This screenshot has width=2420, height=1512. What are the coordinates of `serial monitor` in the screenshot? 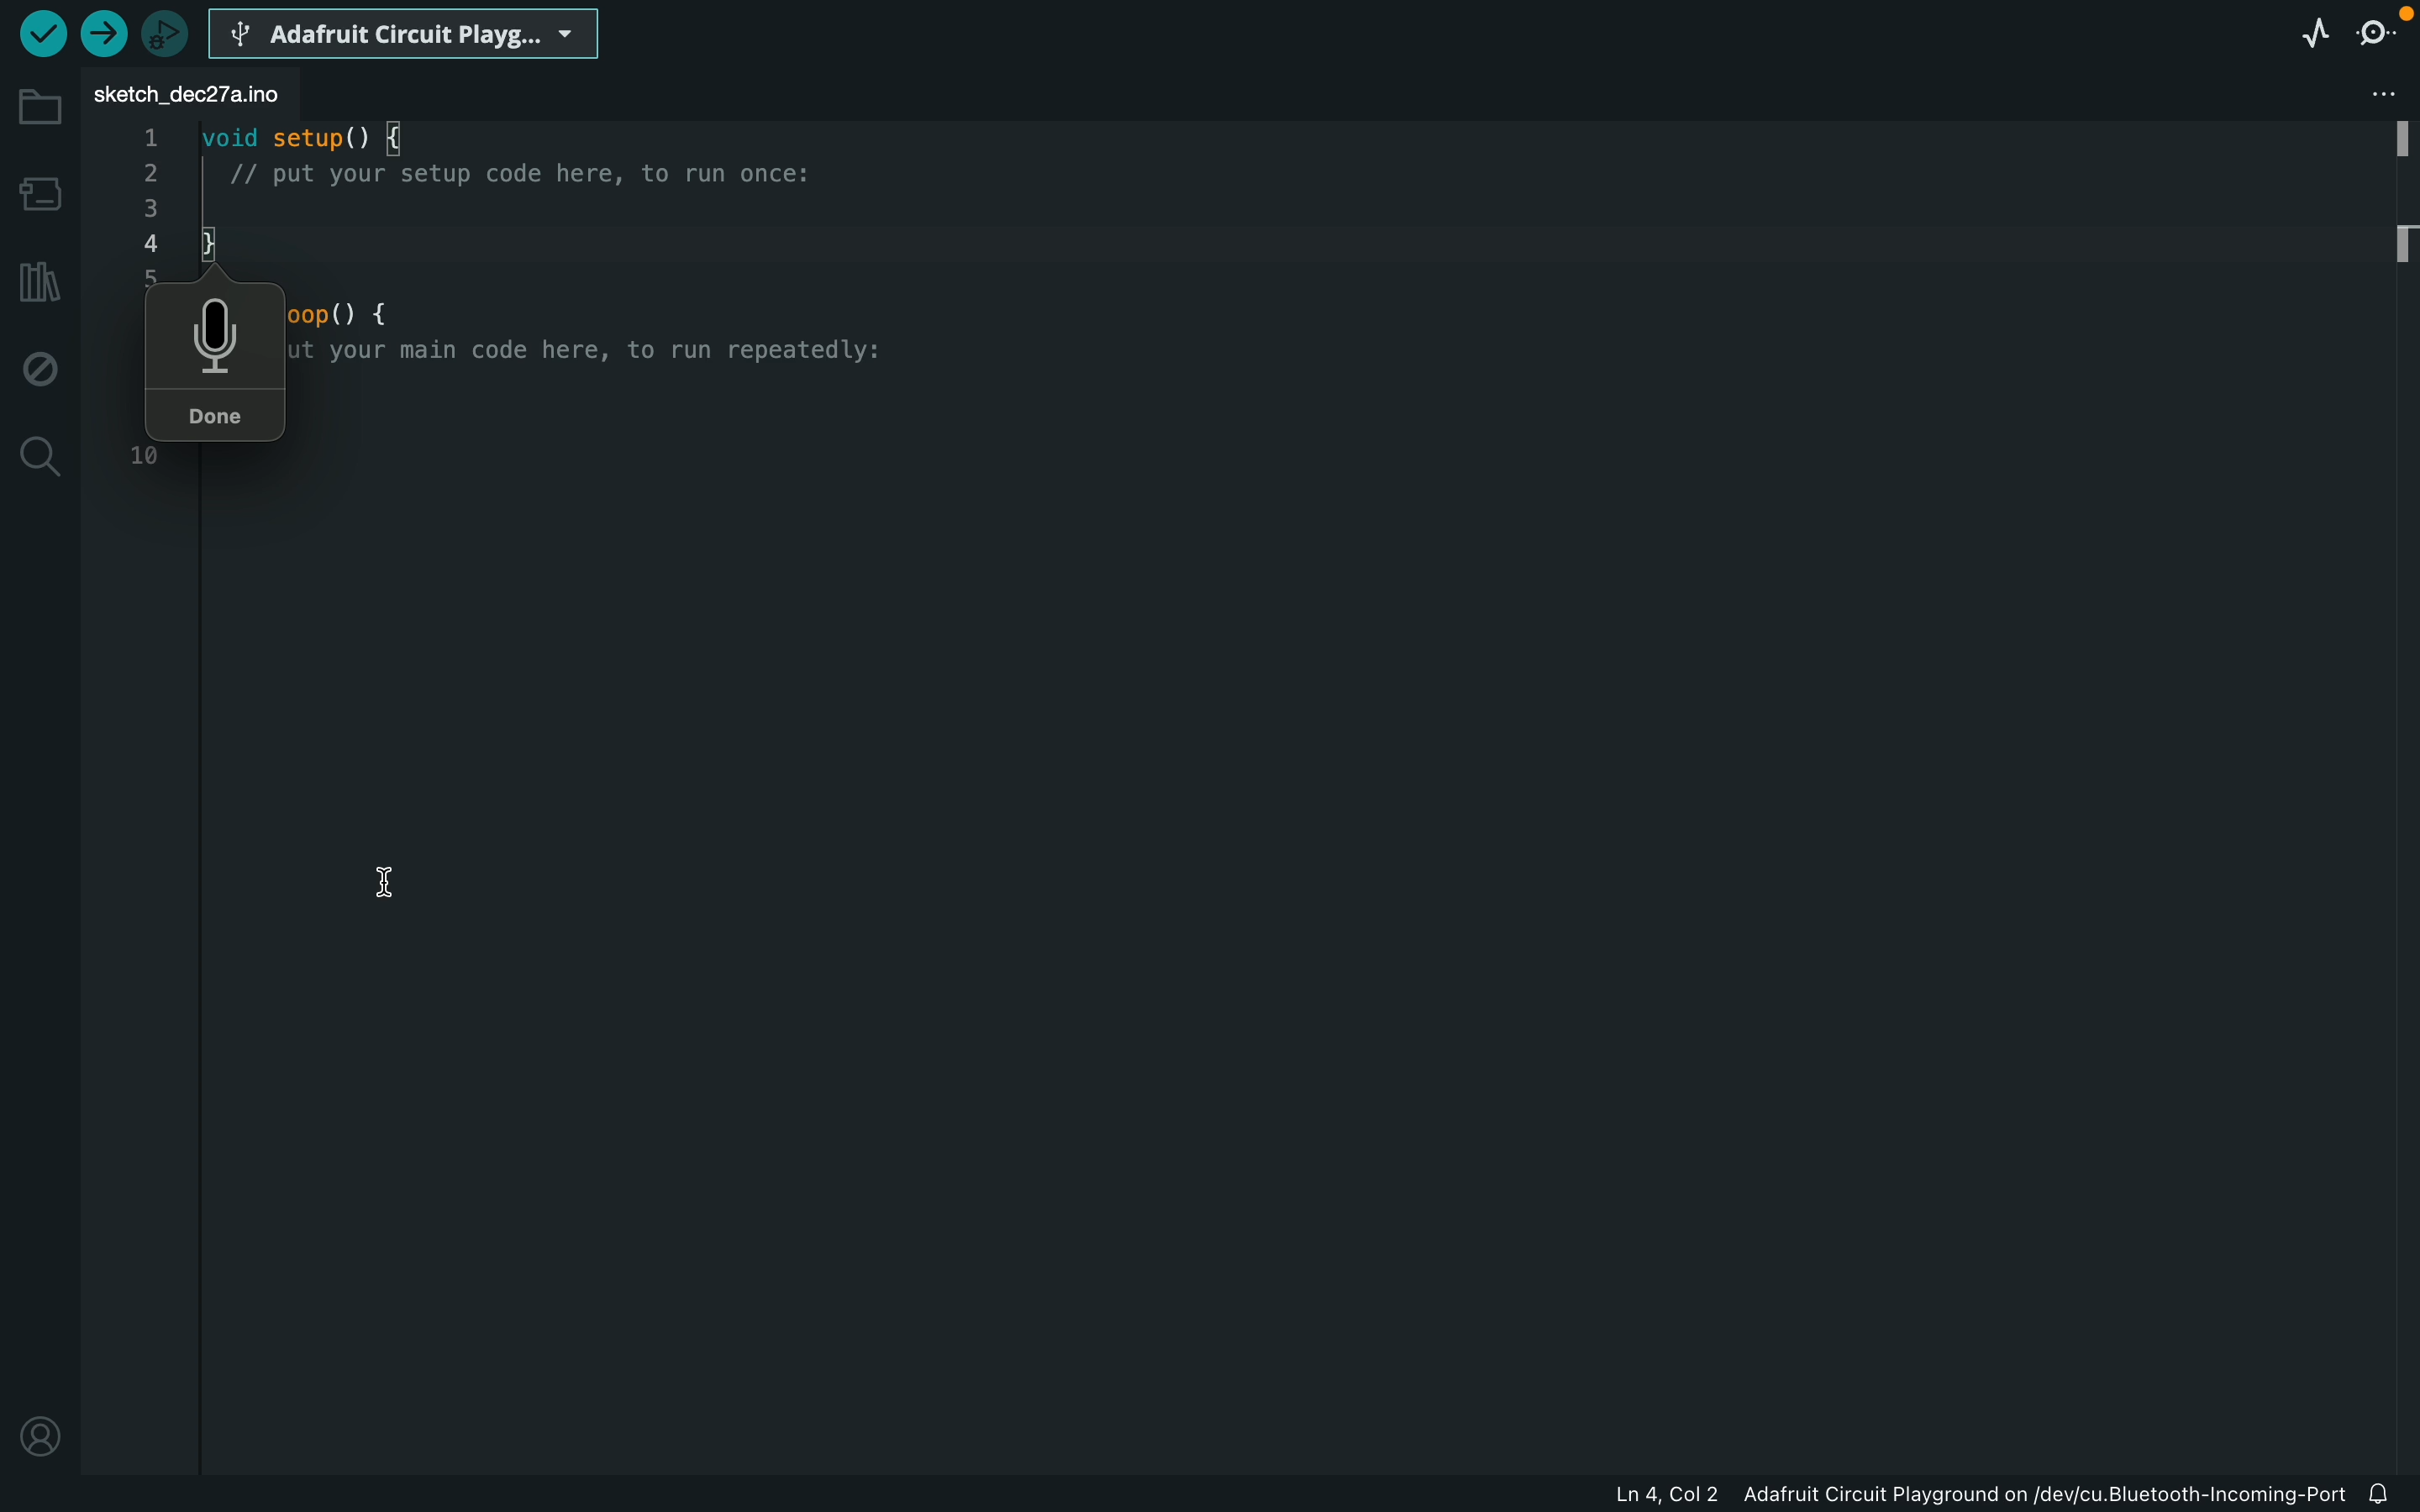 It's located at (2371, 27).